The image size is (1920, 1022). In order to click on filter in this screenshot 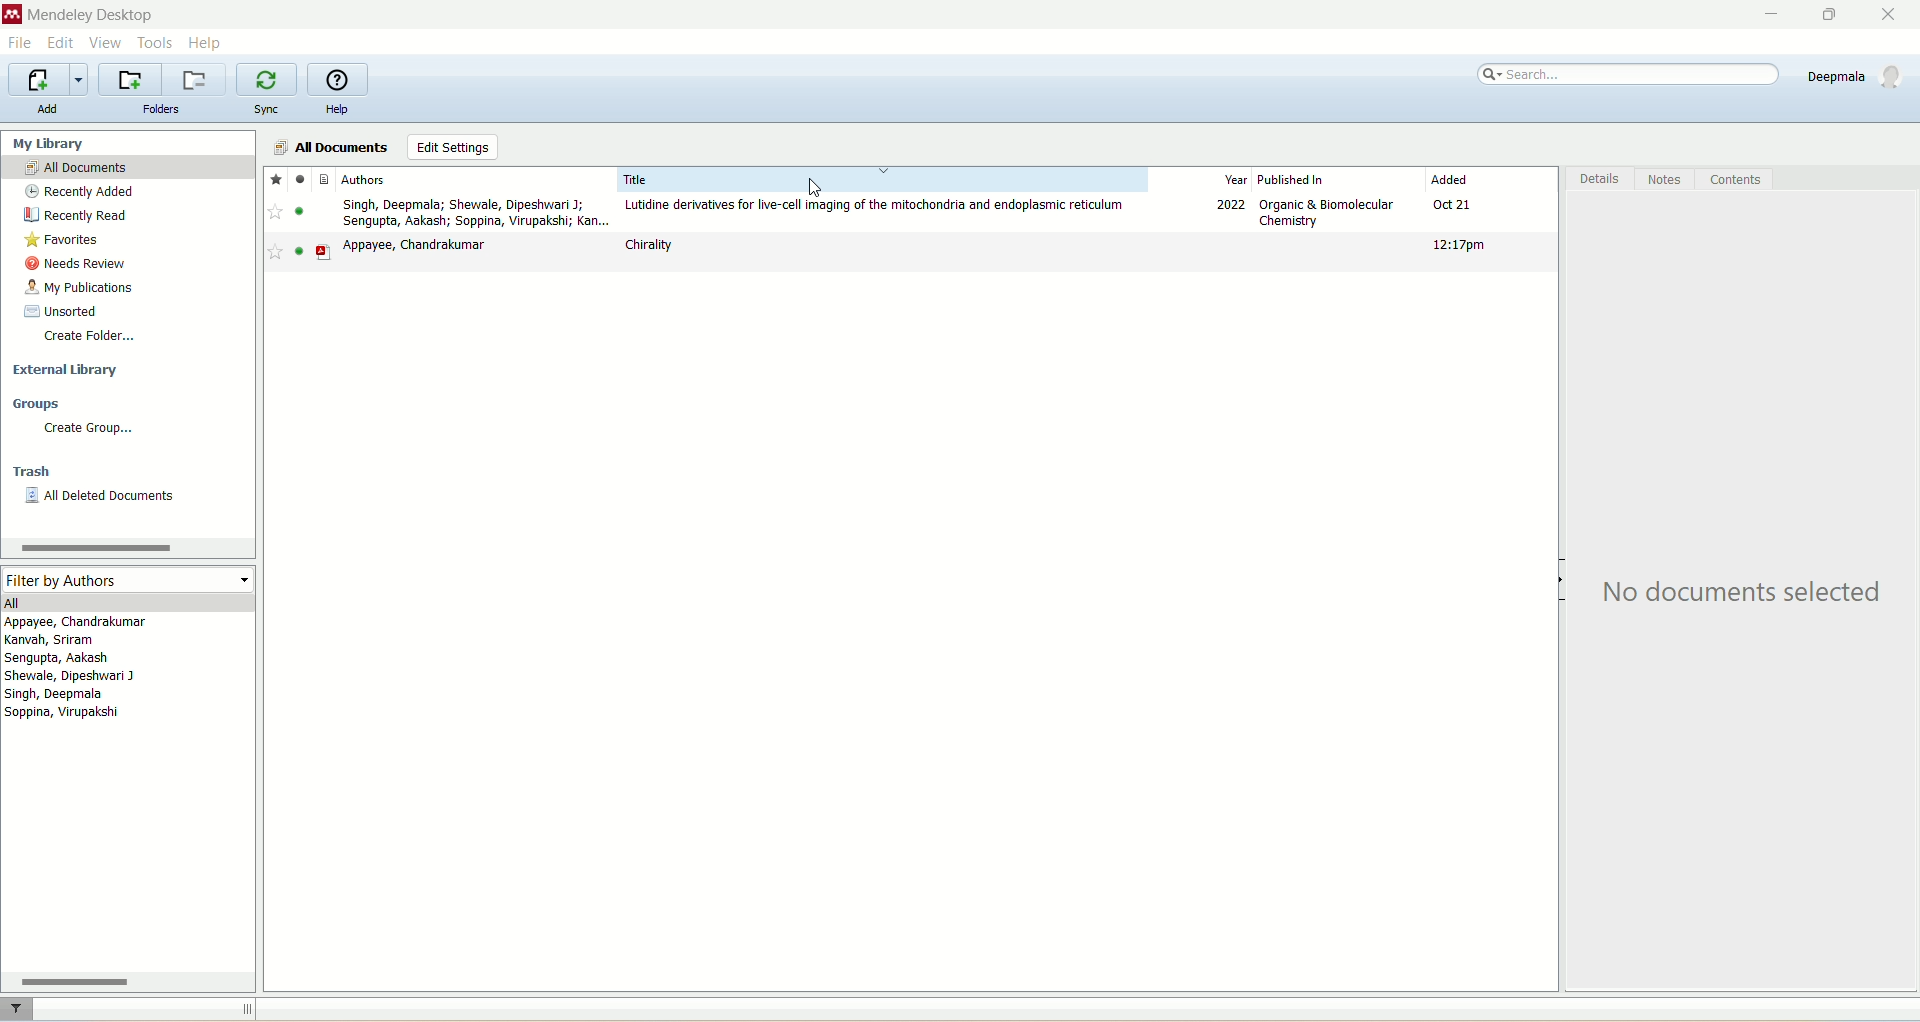, I will do `click(15, 1008)`.